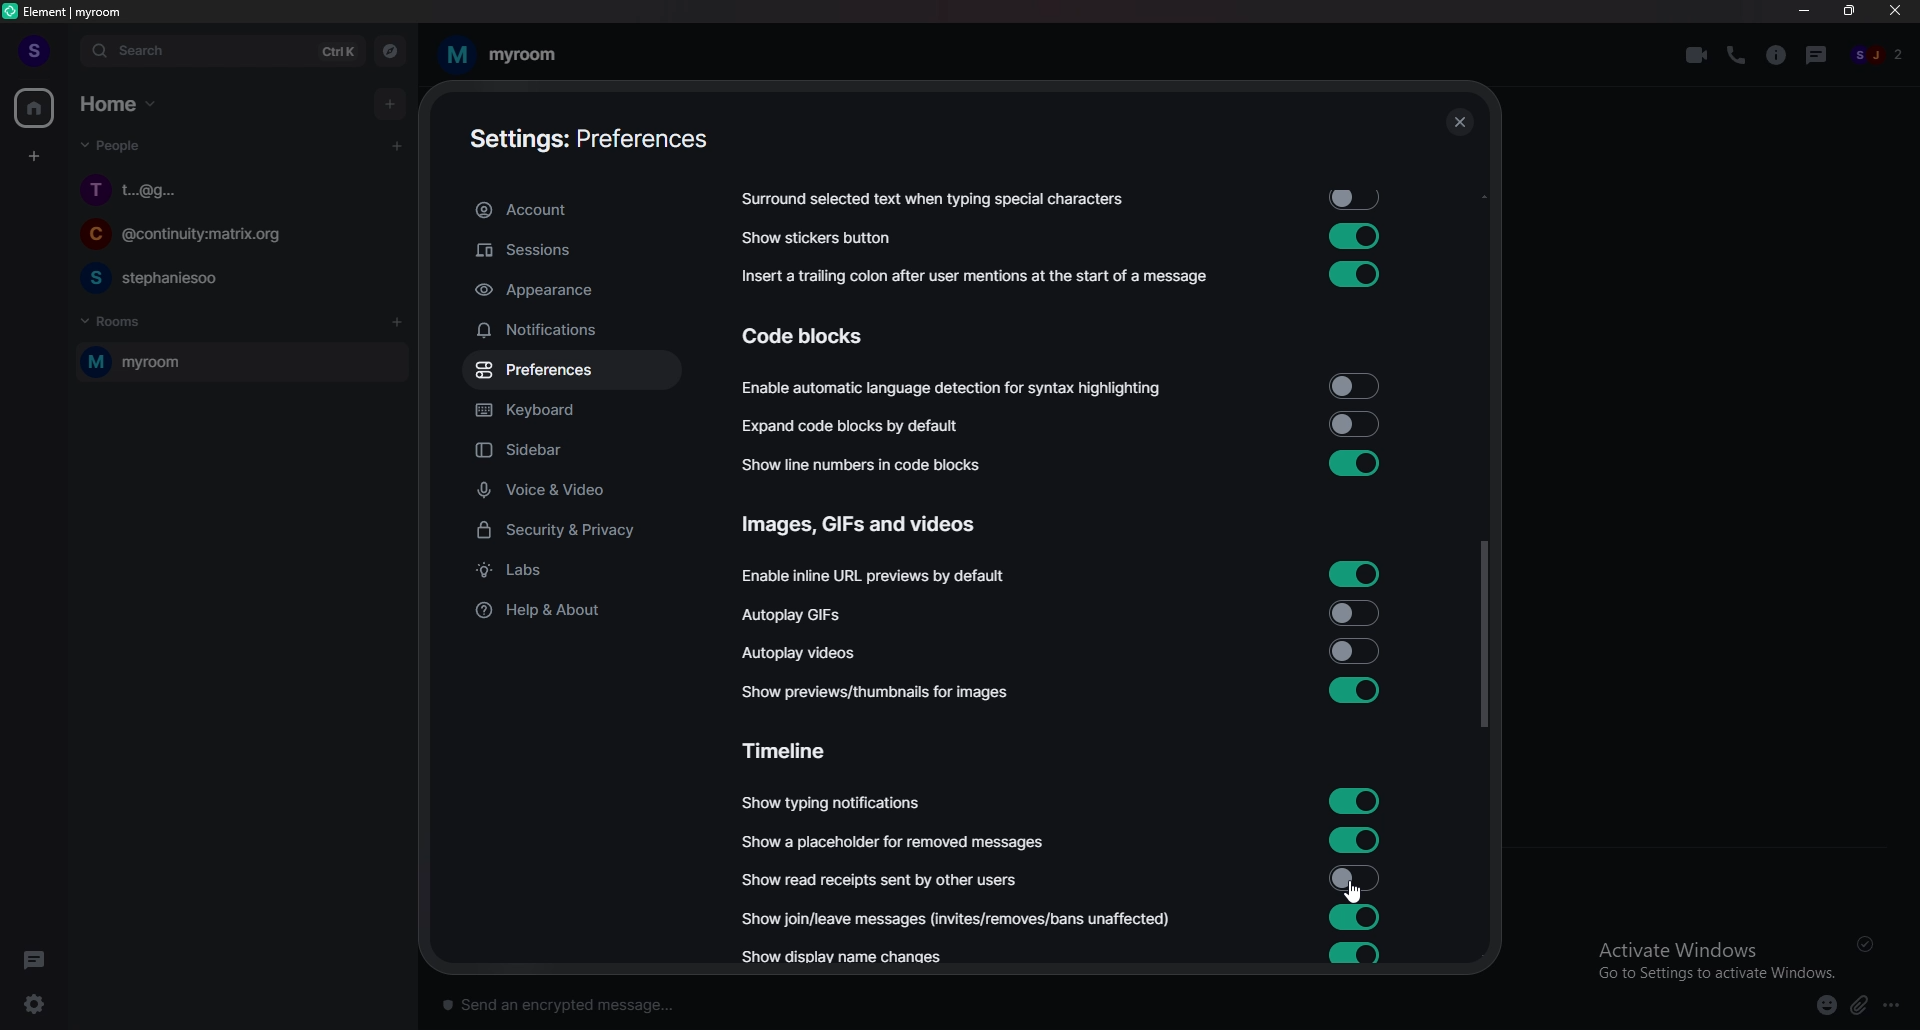  What do you see at coordinates (499, 55) in the screenshot?
I see `room` at bounding box center [499, 55].